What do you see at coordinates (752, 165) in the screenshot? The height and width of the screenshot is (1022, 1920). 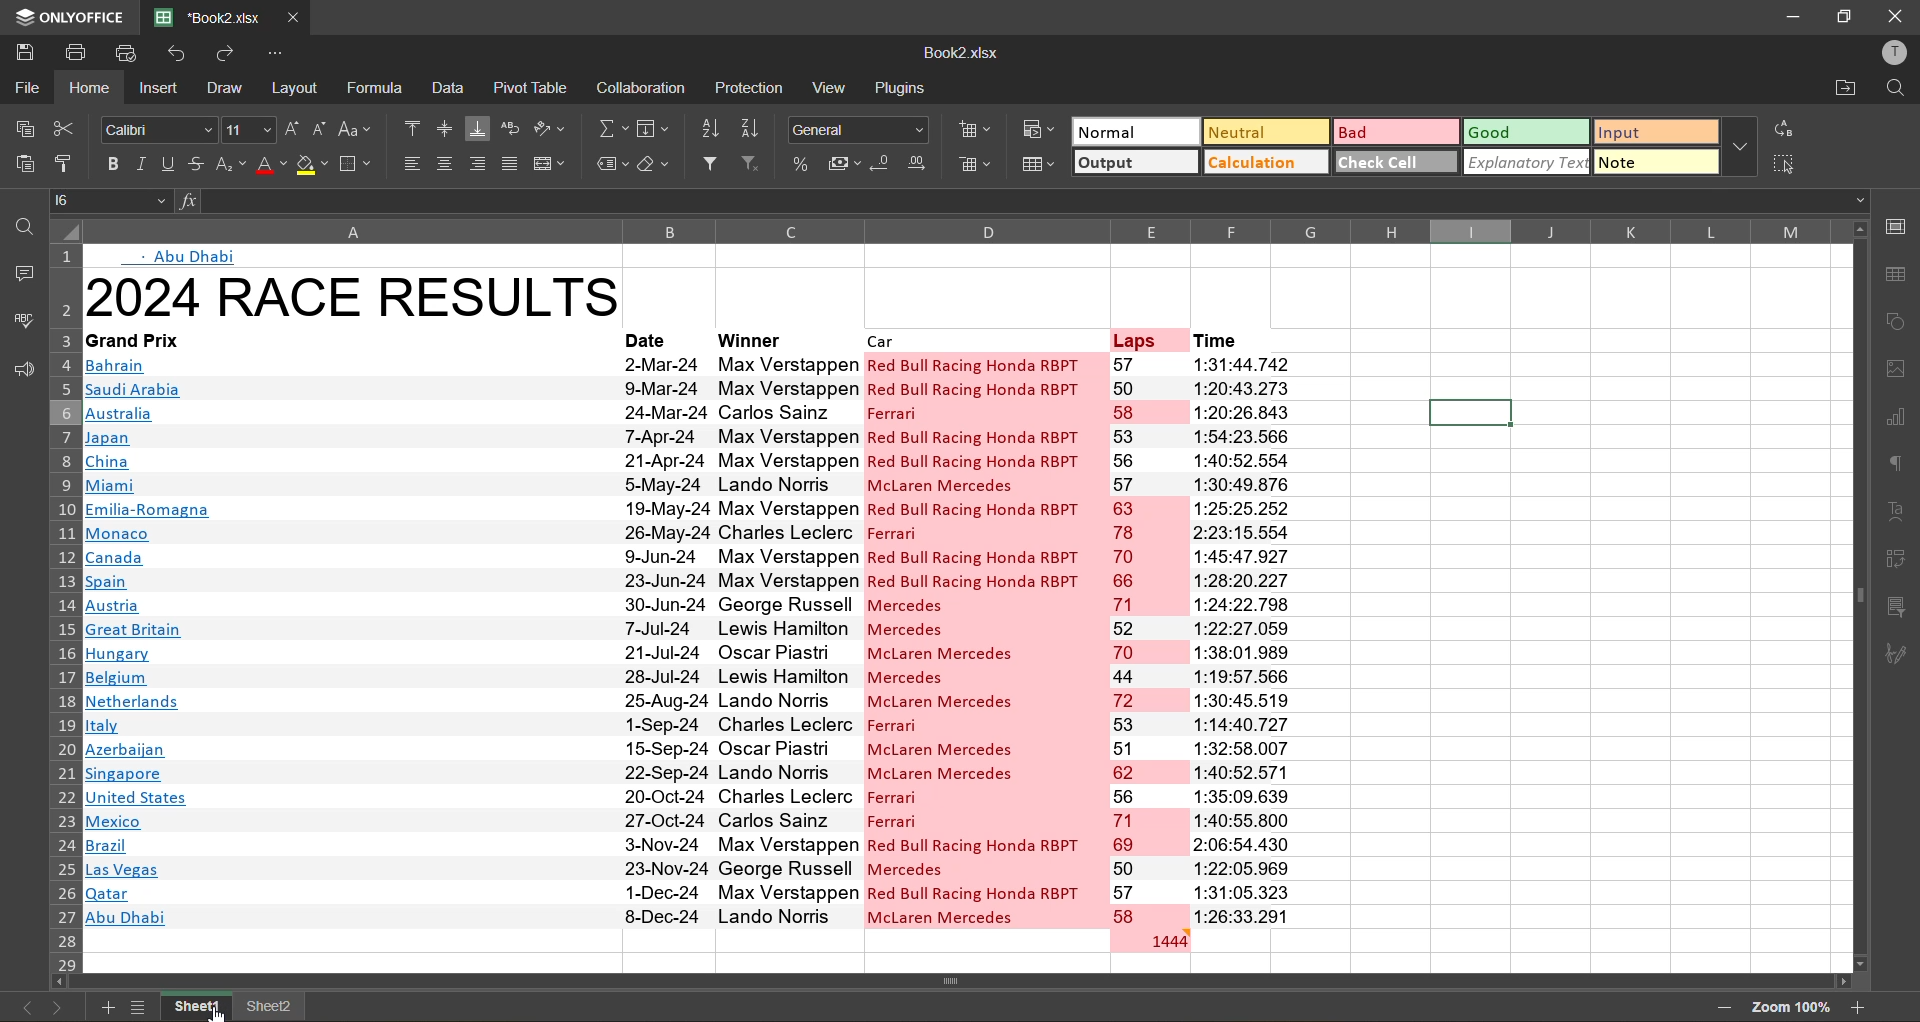 I see `clear filter` at bounding box center [752, 165].